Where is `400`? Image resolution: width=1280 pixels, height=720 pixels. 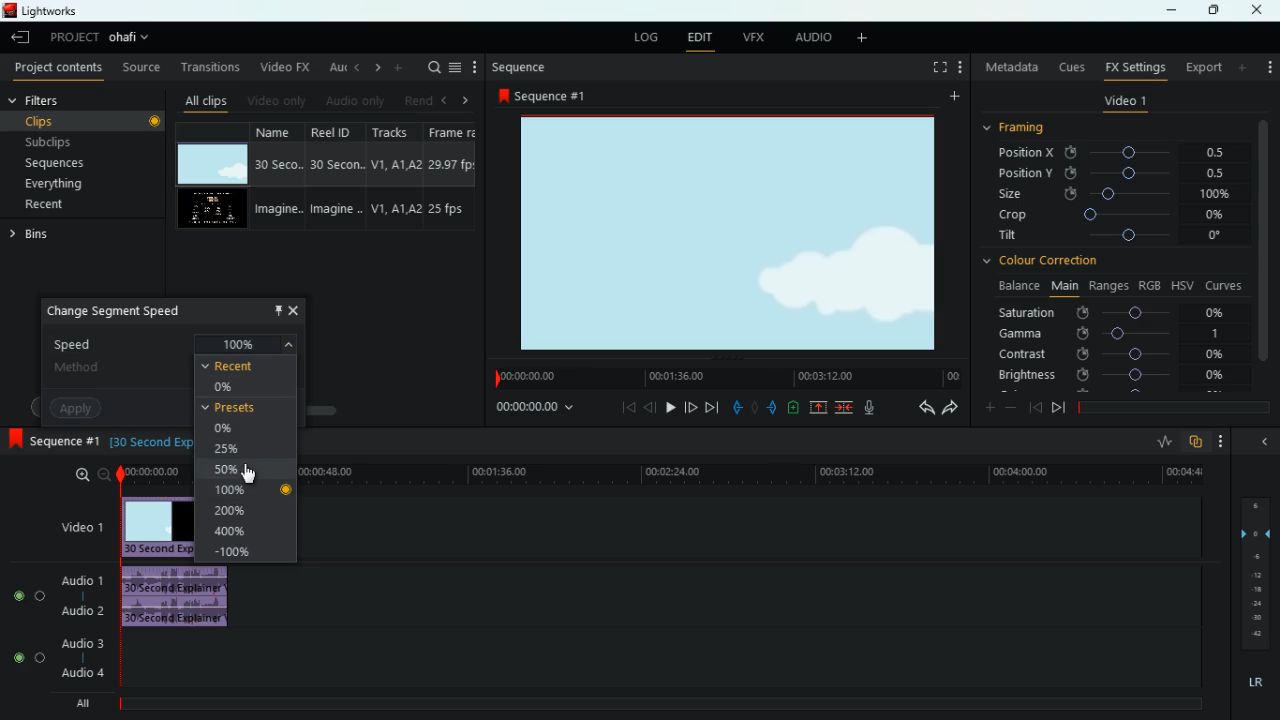 400 is located at coordinates (237, 531).